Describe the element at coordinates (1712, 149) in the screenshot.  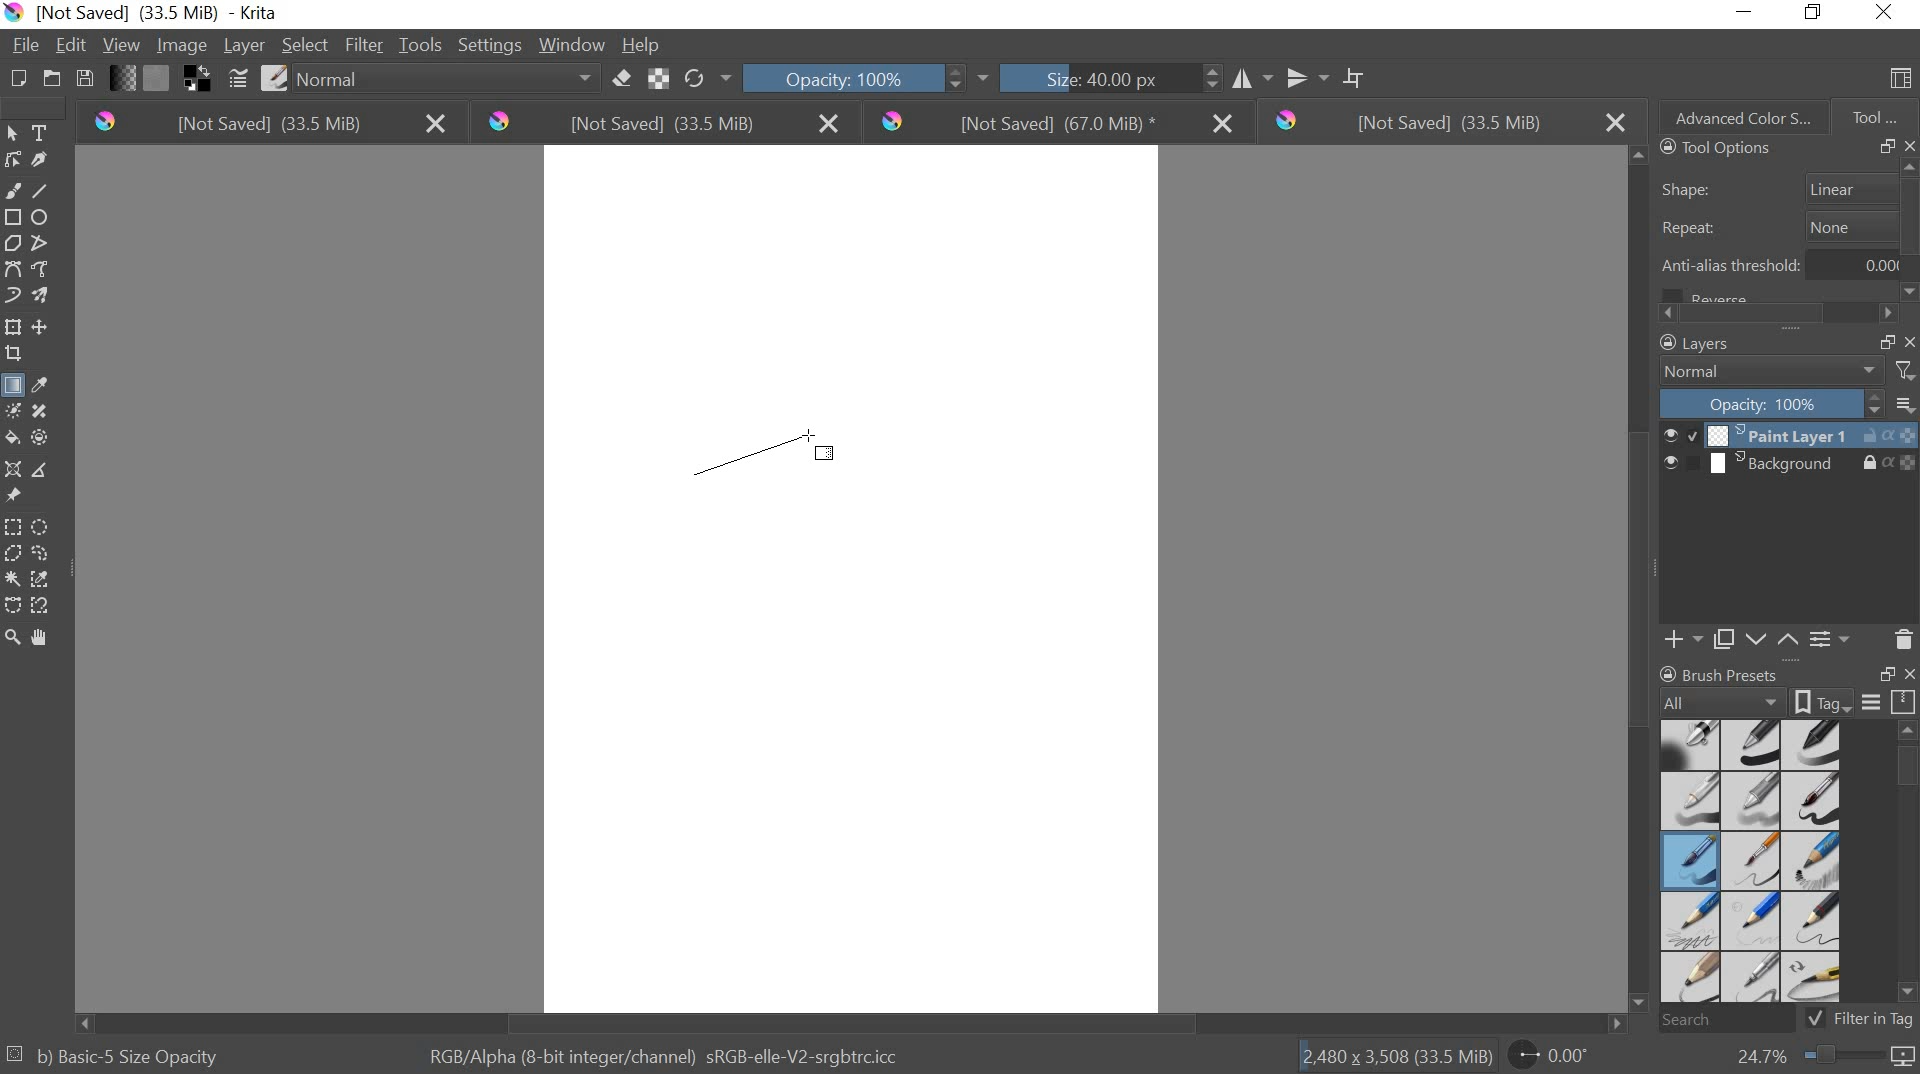
I see `TOOLS OPTIONS` at that location.